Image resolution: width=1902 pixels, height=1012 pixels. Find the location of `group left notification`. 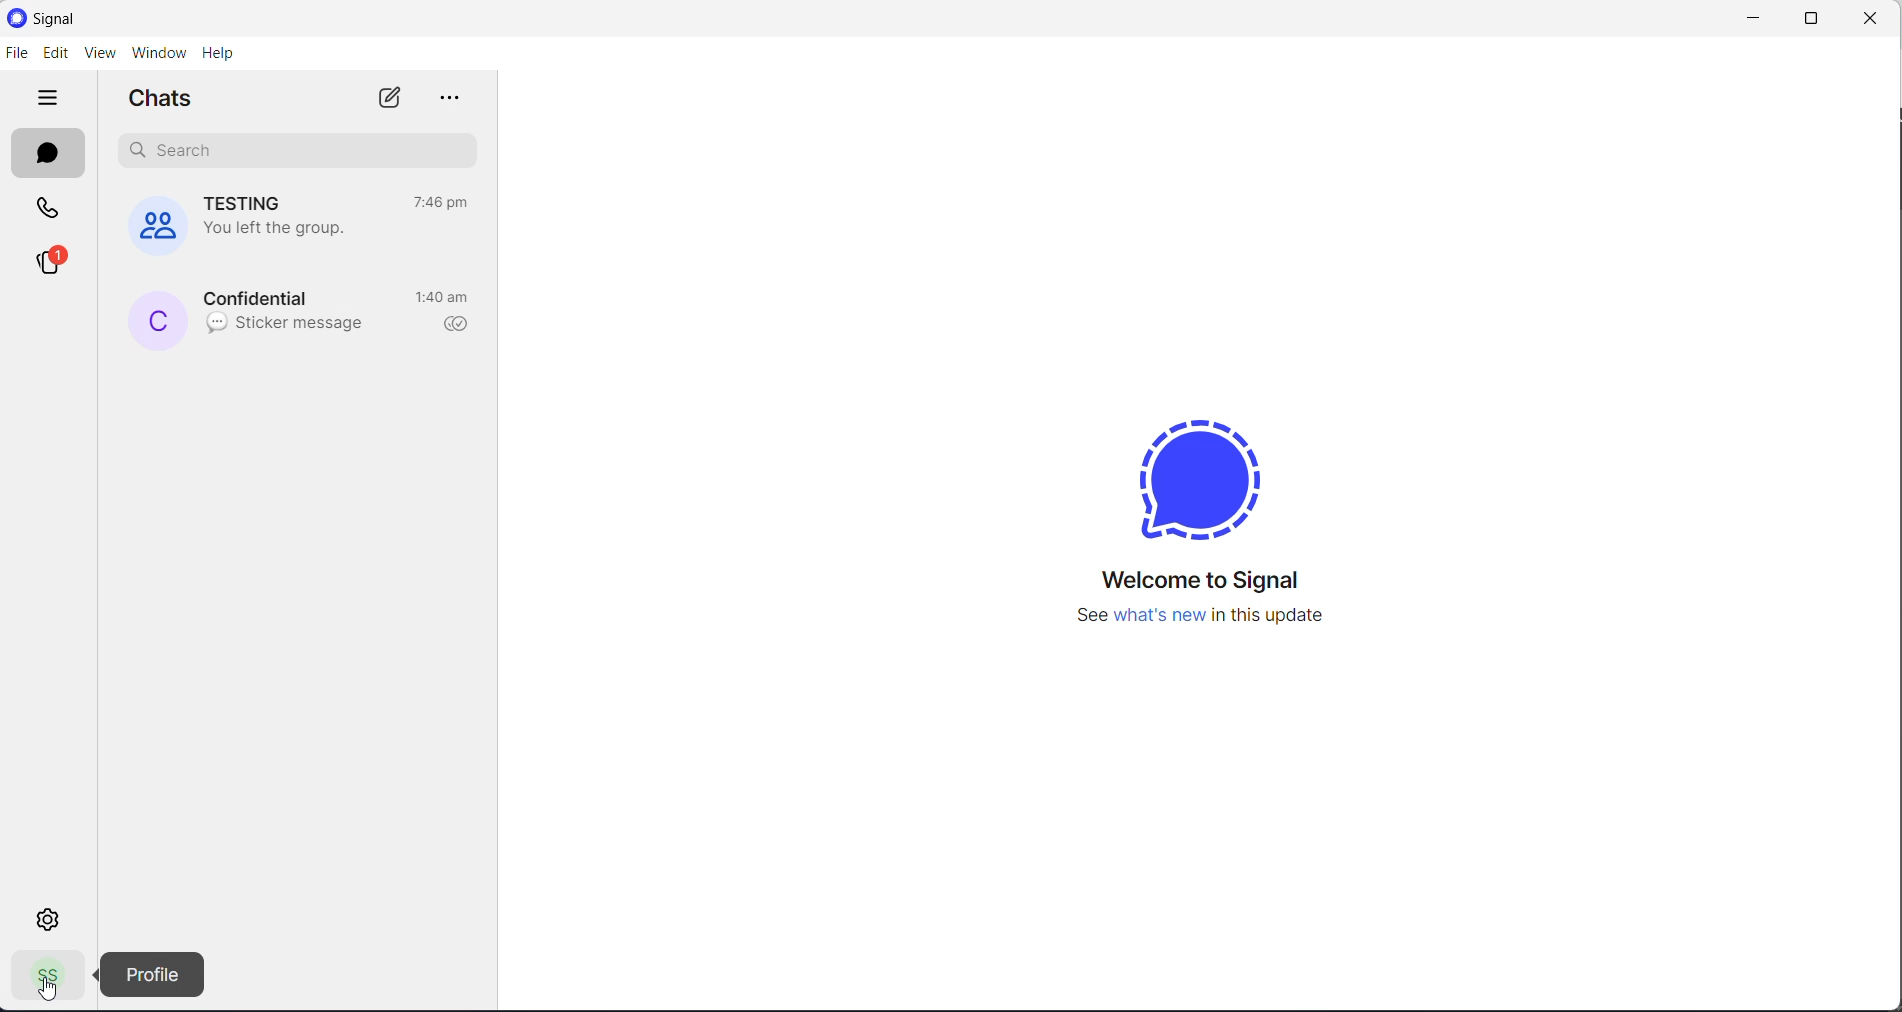

group left notification is located at coordinates (274, 233).